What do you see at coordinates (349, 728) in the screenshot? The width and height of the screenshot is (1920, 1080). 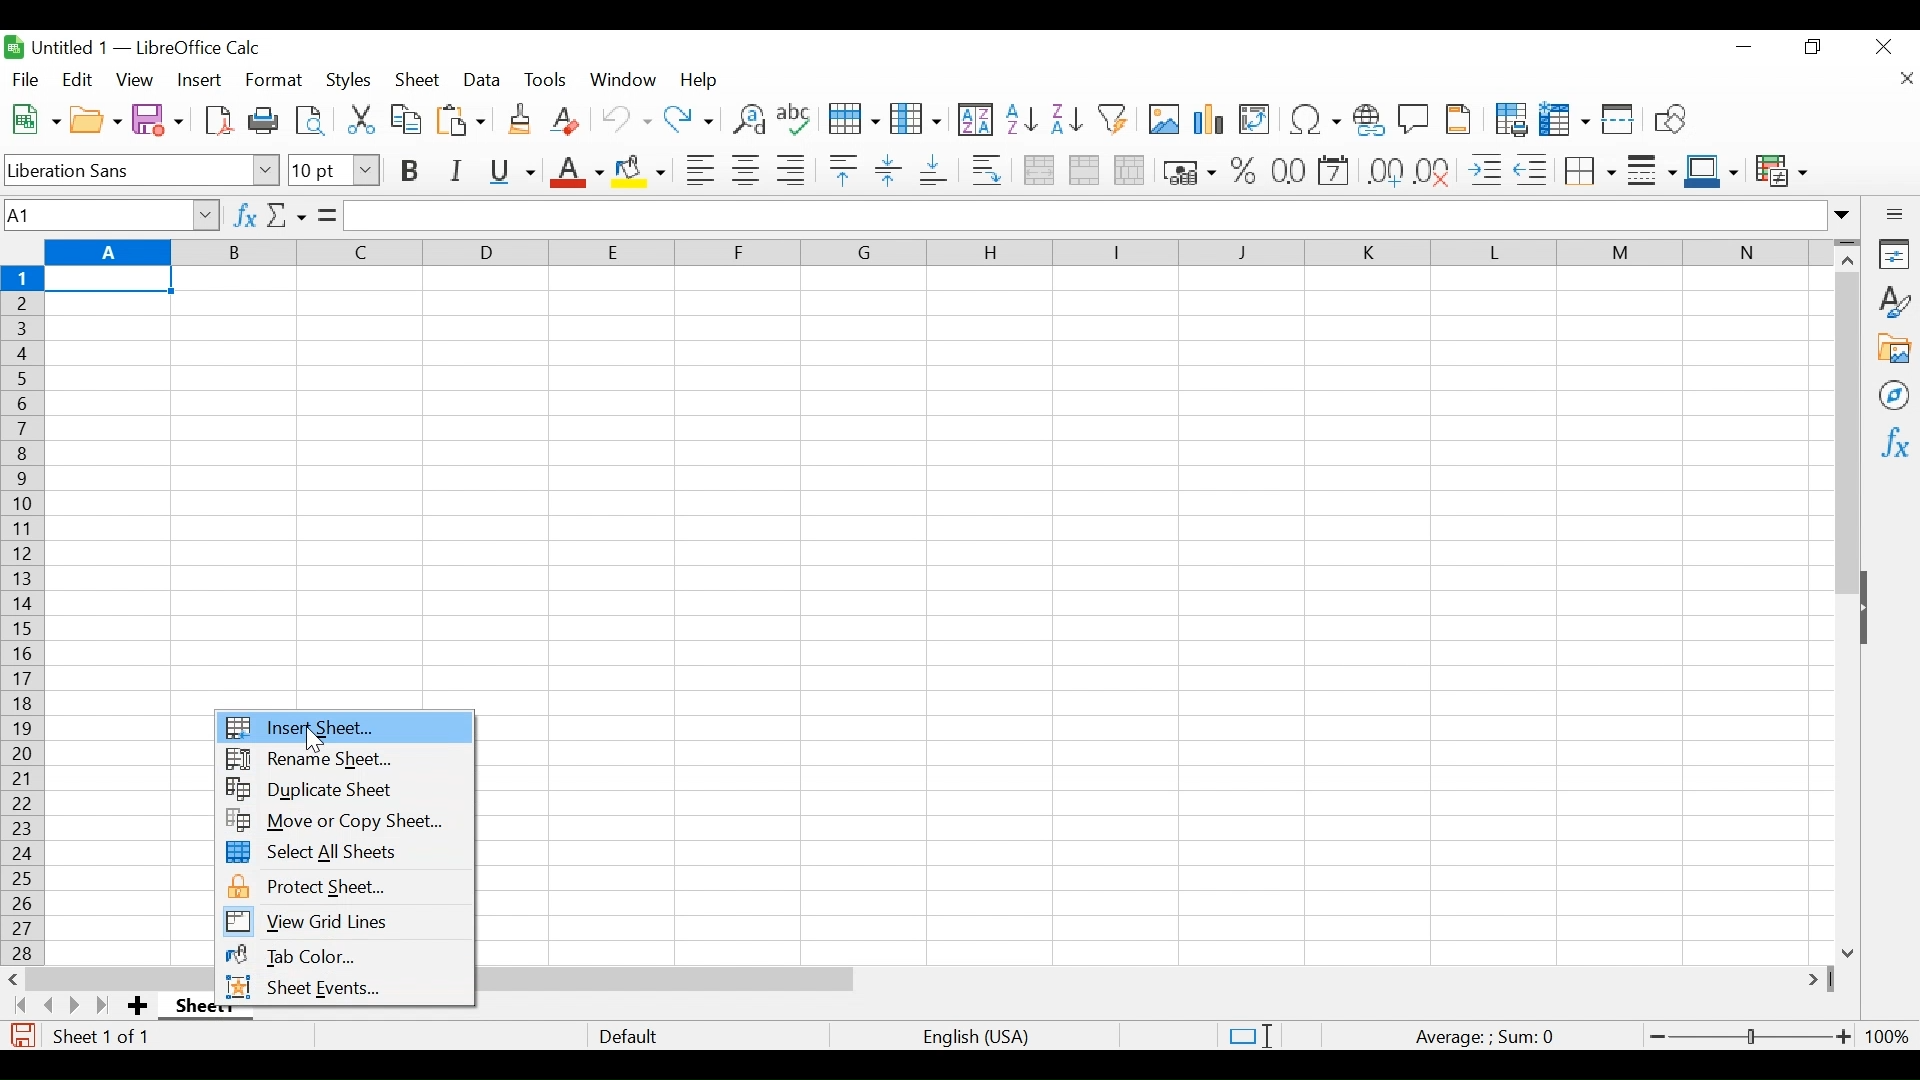 I see `Insert Sheet` at bounding box center [349, 728].